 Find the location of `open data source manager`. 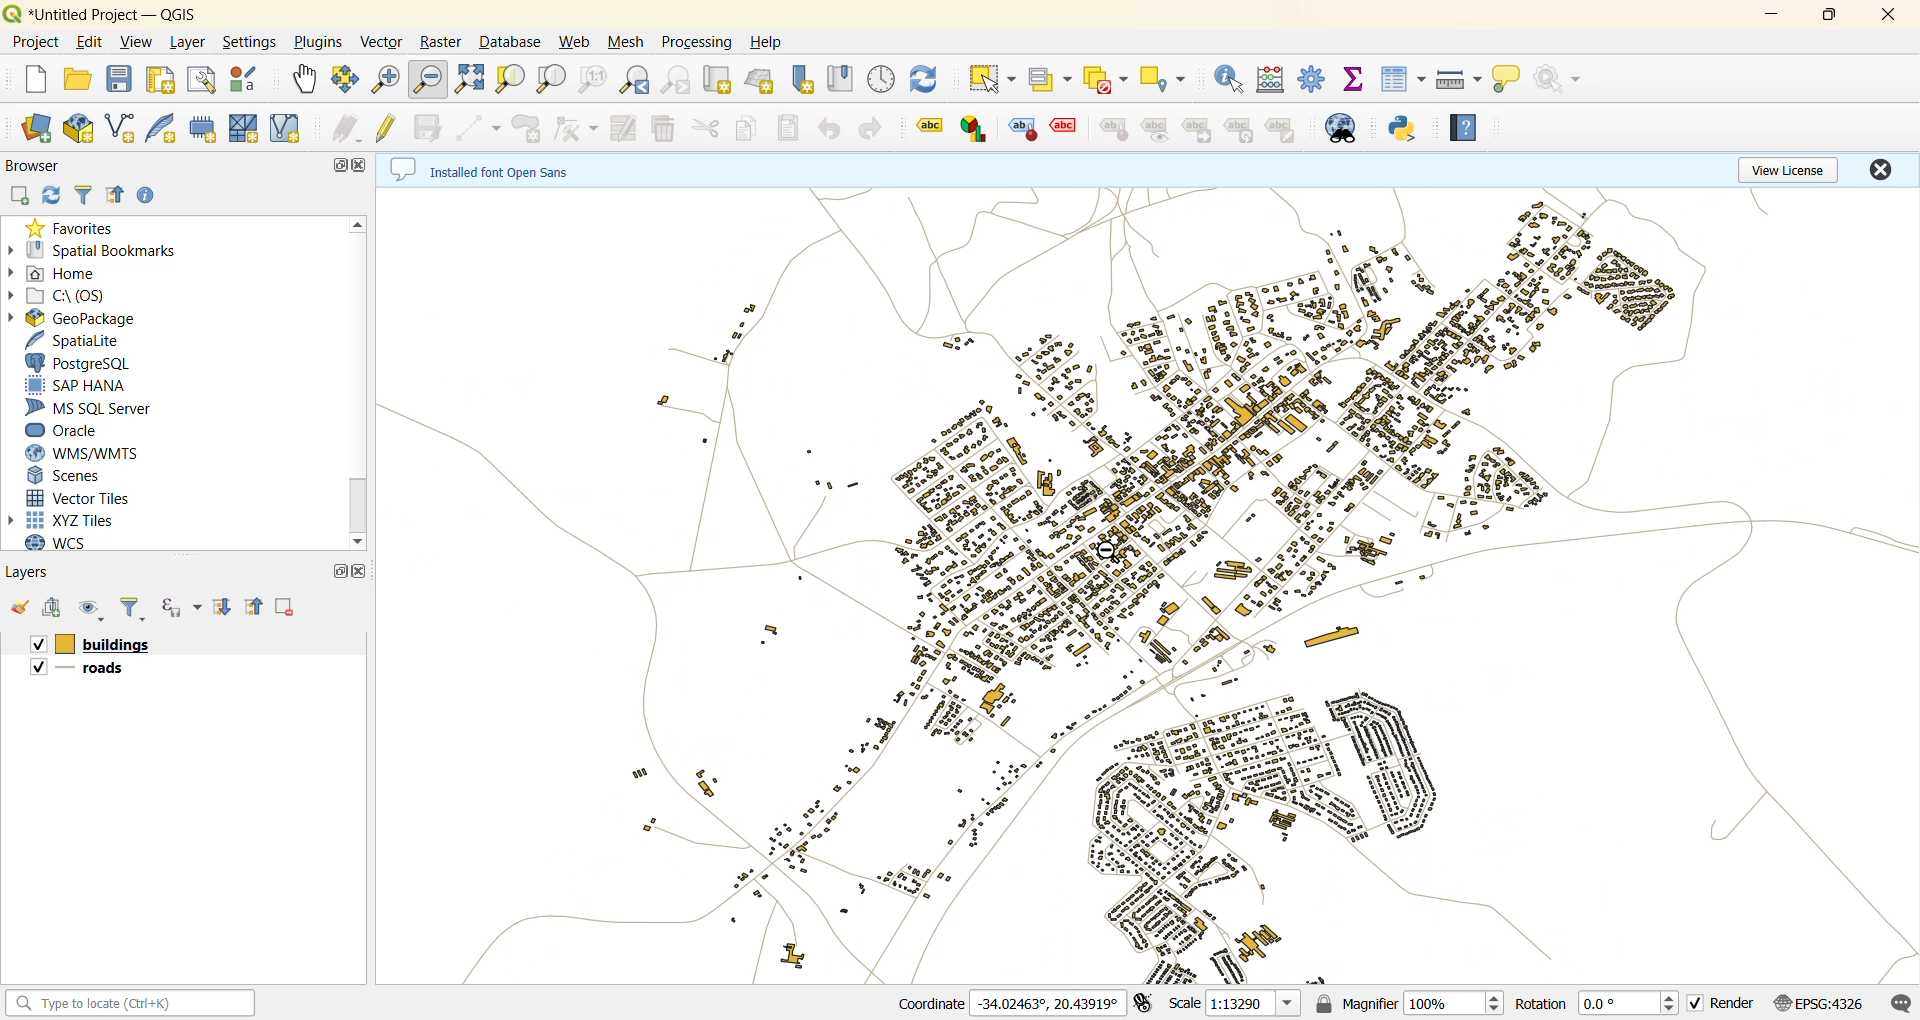

open data source manager is located at coordinates (35, 130).